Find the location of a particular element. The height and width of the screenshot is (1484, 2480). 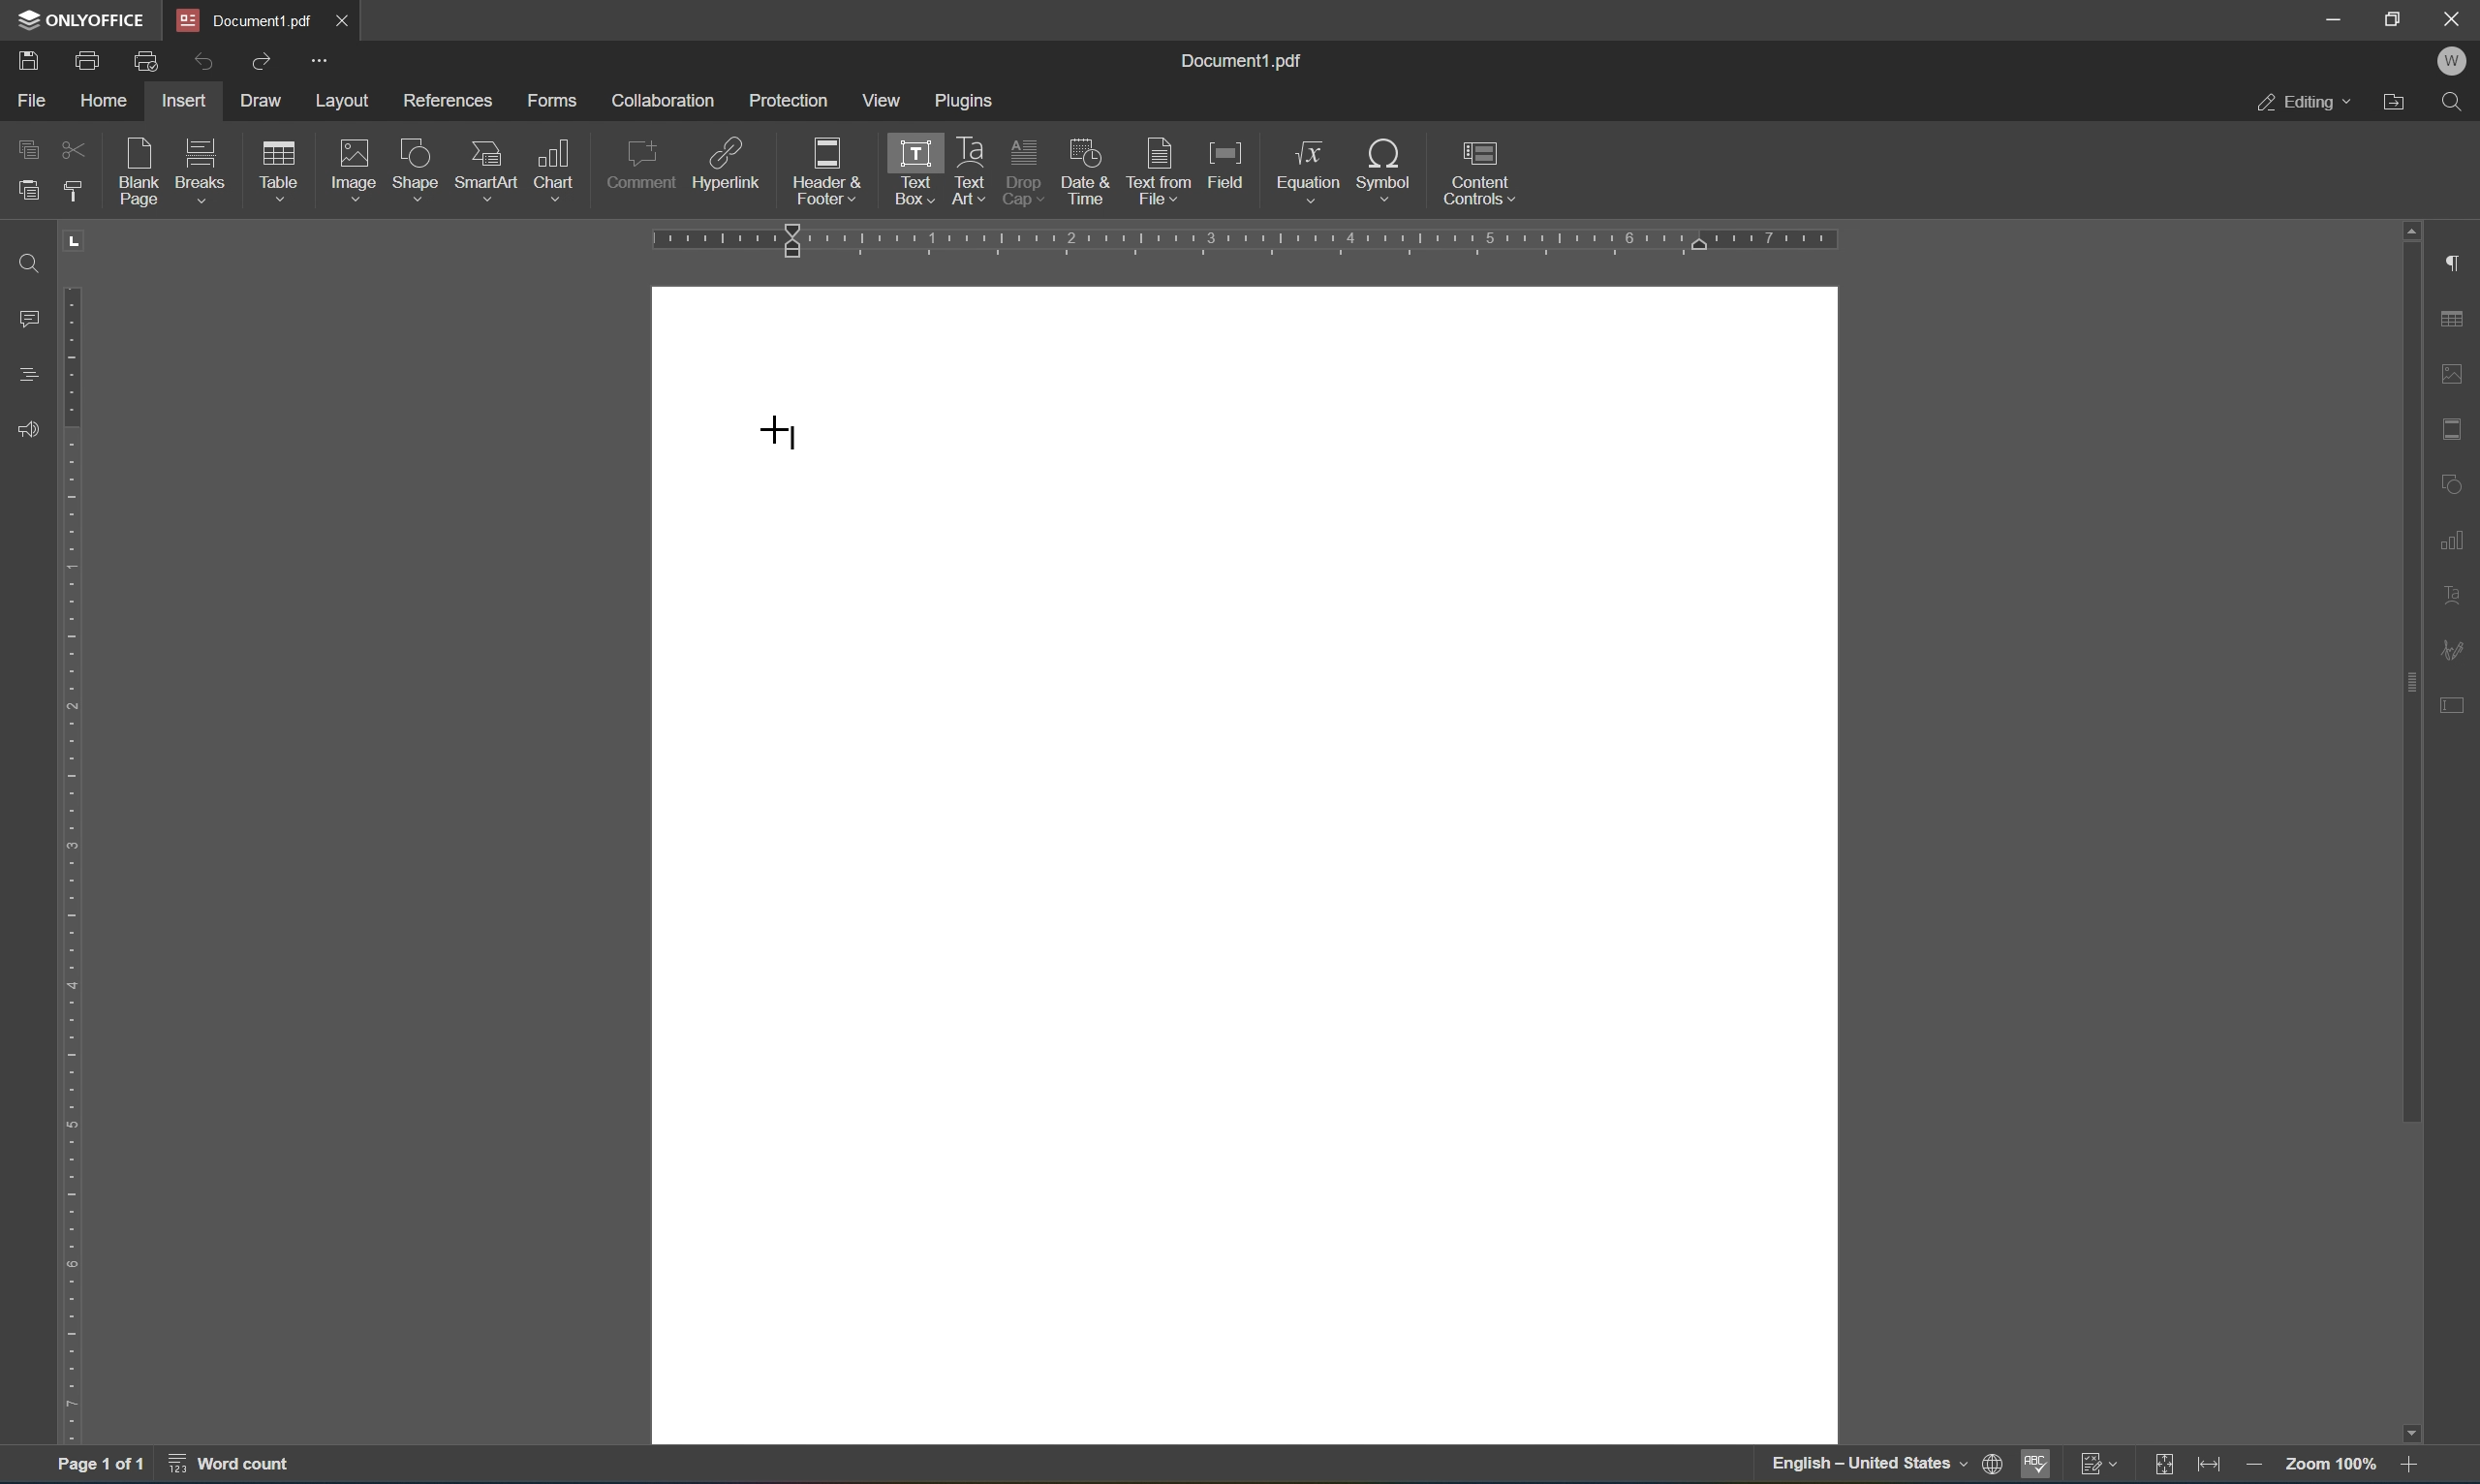

drop cap is located at coordinates (1025, 169).